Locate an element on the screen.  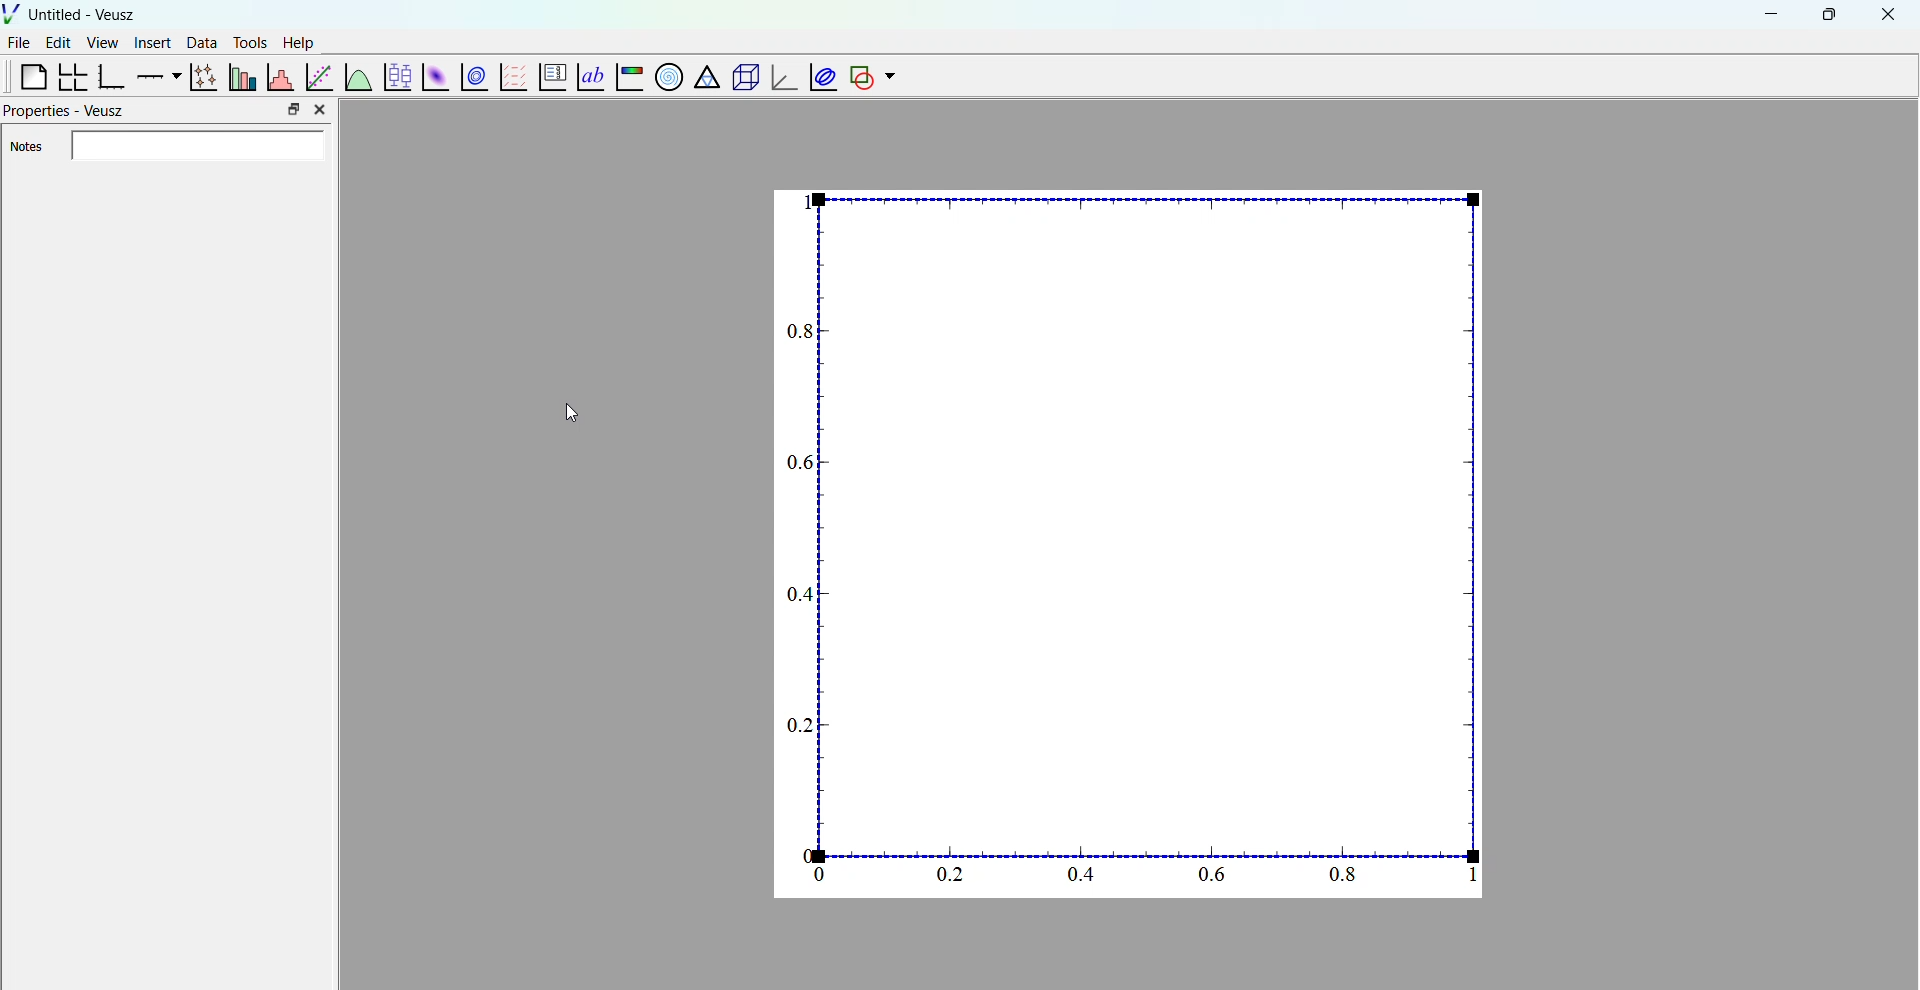
data is located at coordinates (199, 42).